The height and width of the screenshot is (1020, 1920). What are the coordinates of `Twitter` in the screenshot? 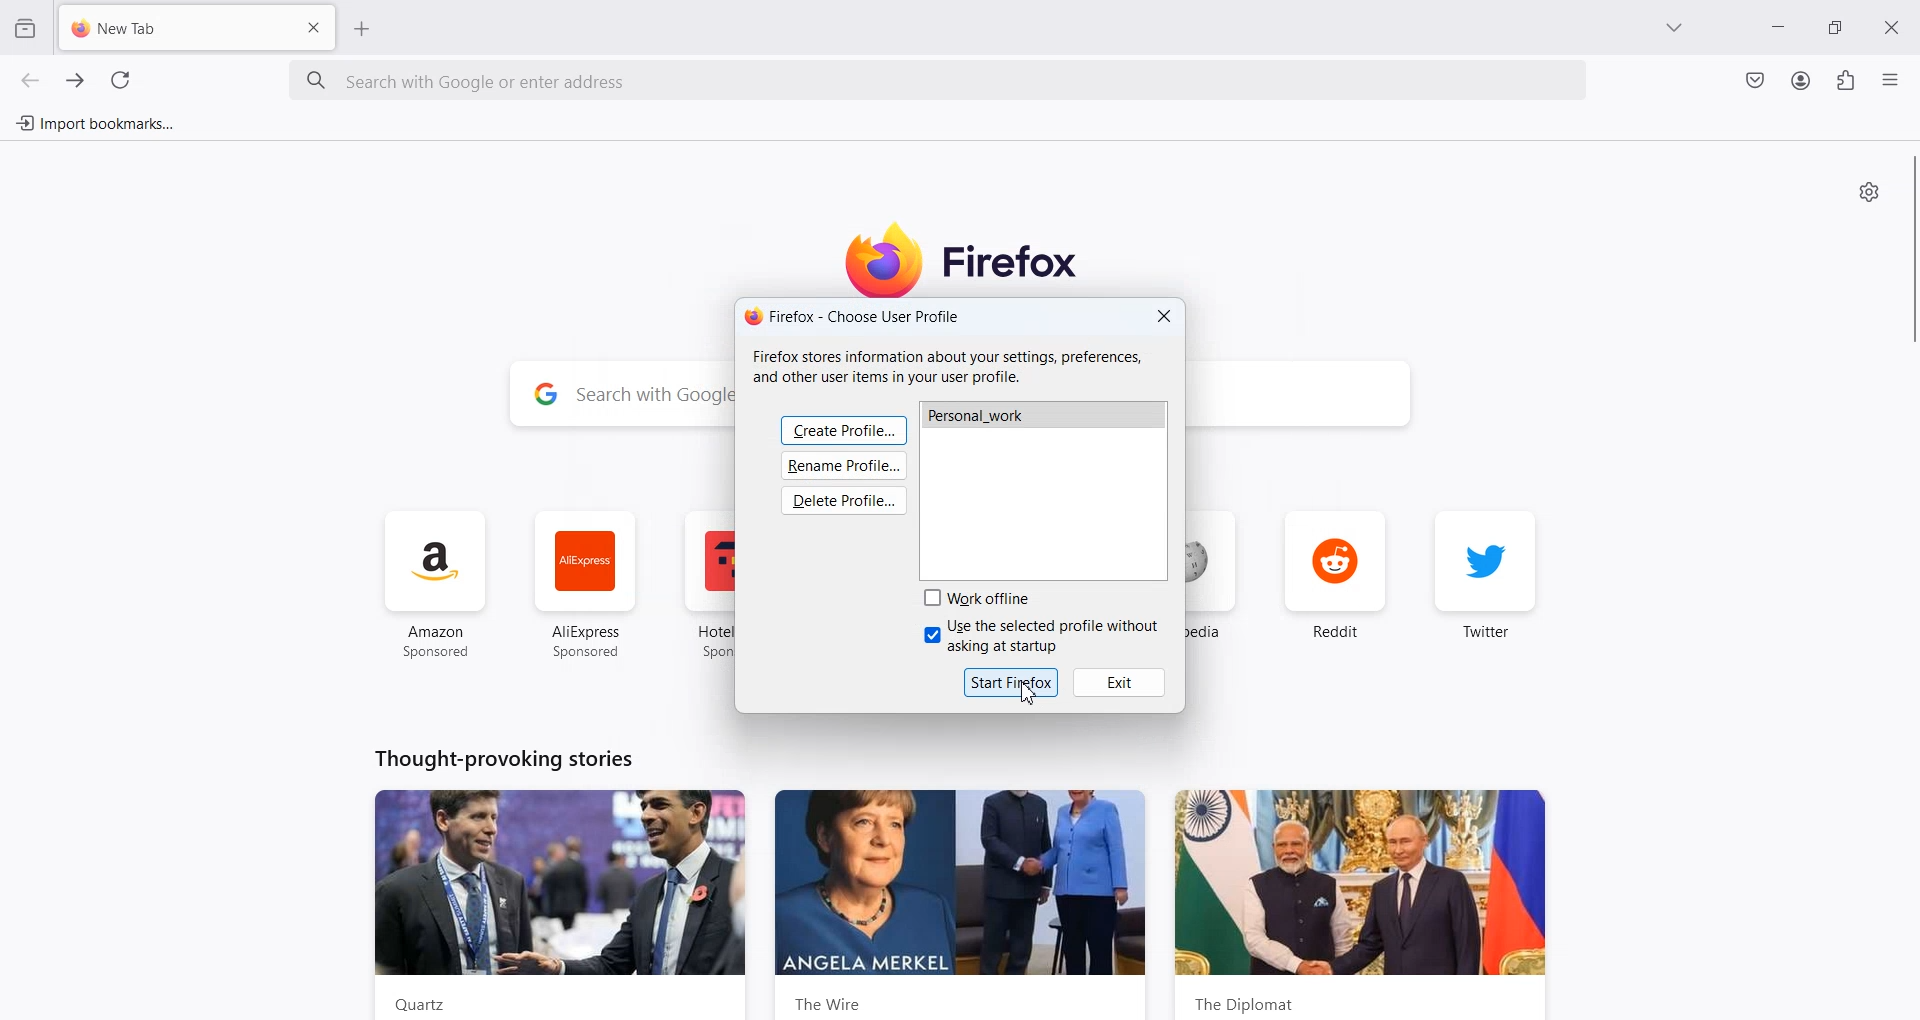 It's located at (1486, 585).